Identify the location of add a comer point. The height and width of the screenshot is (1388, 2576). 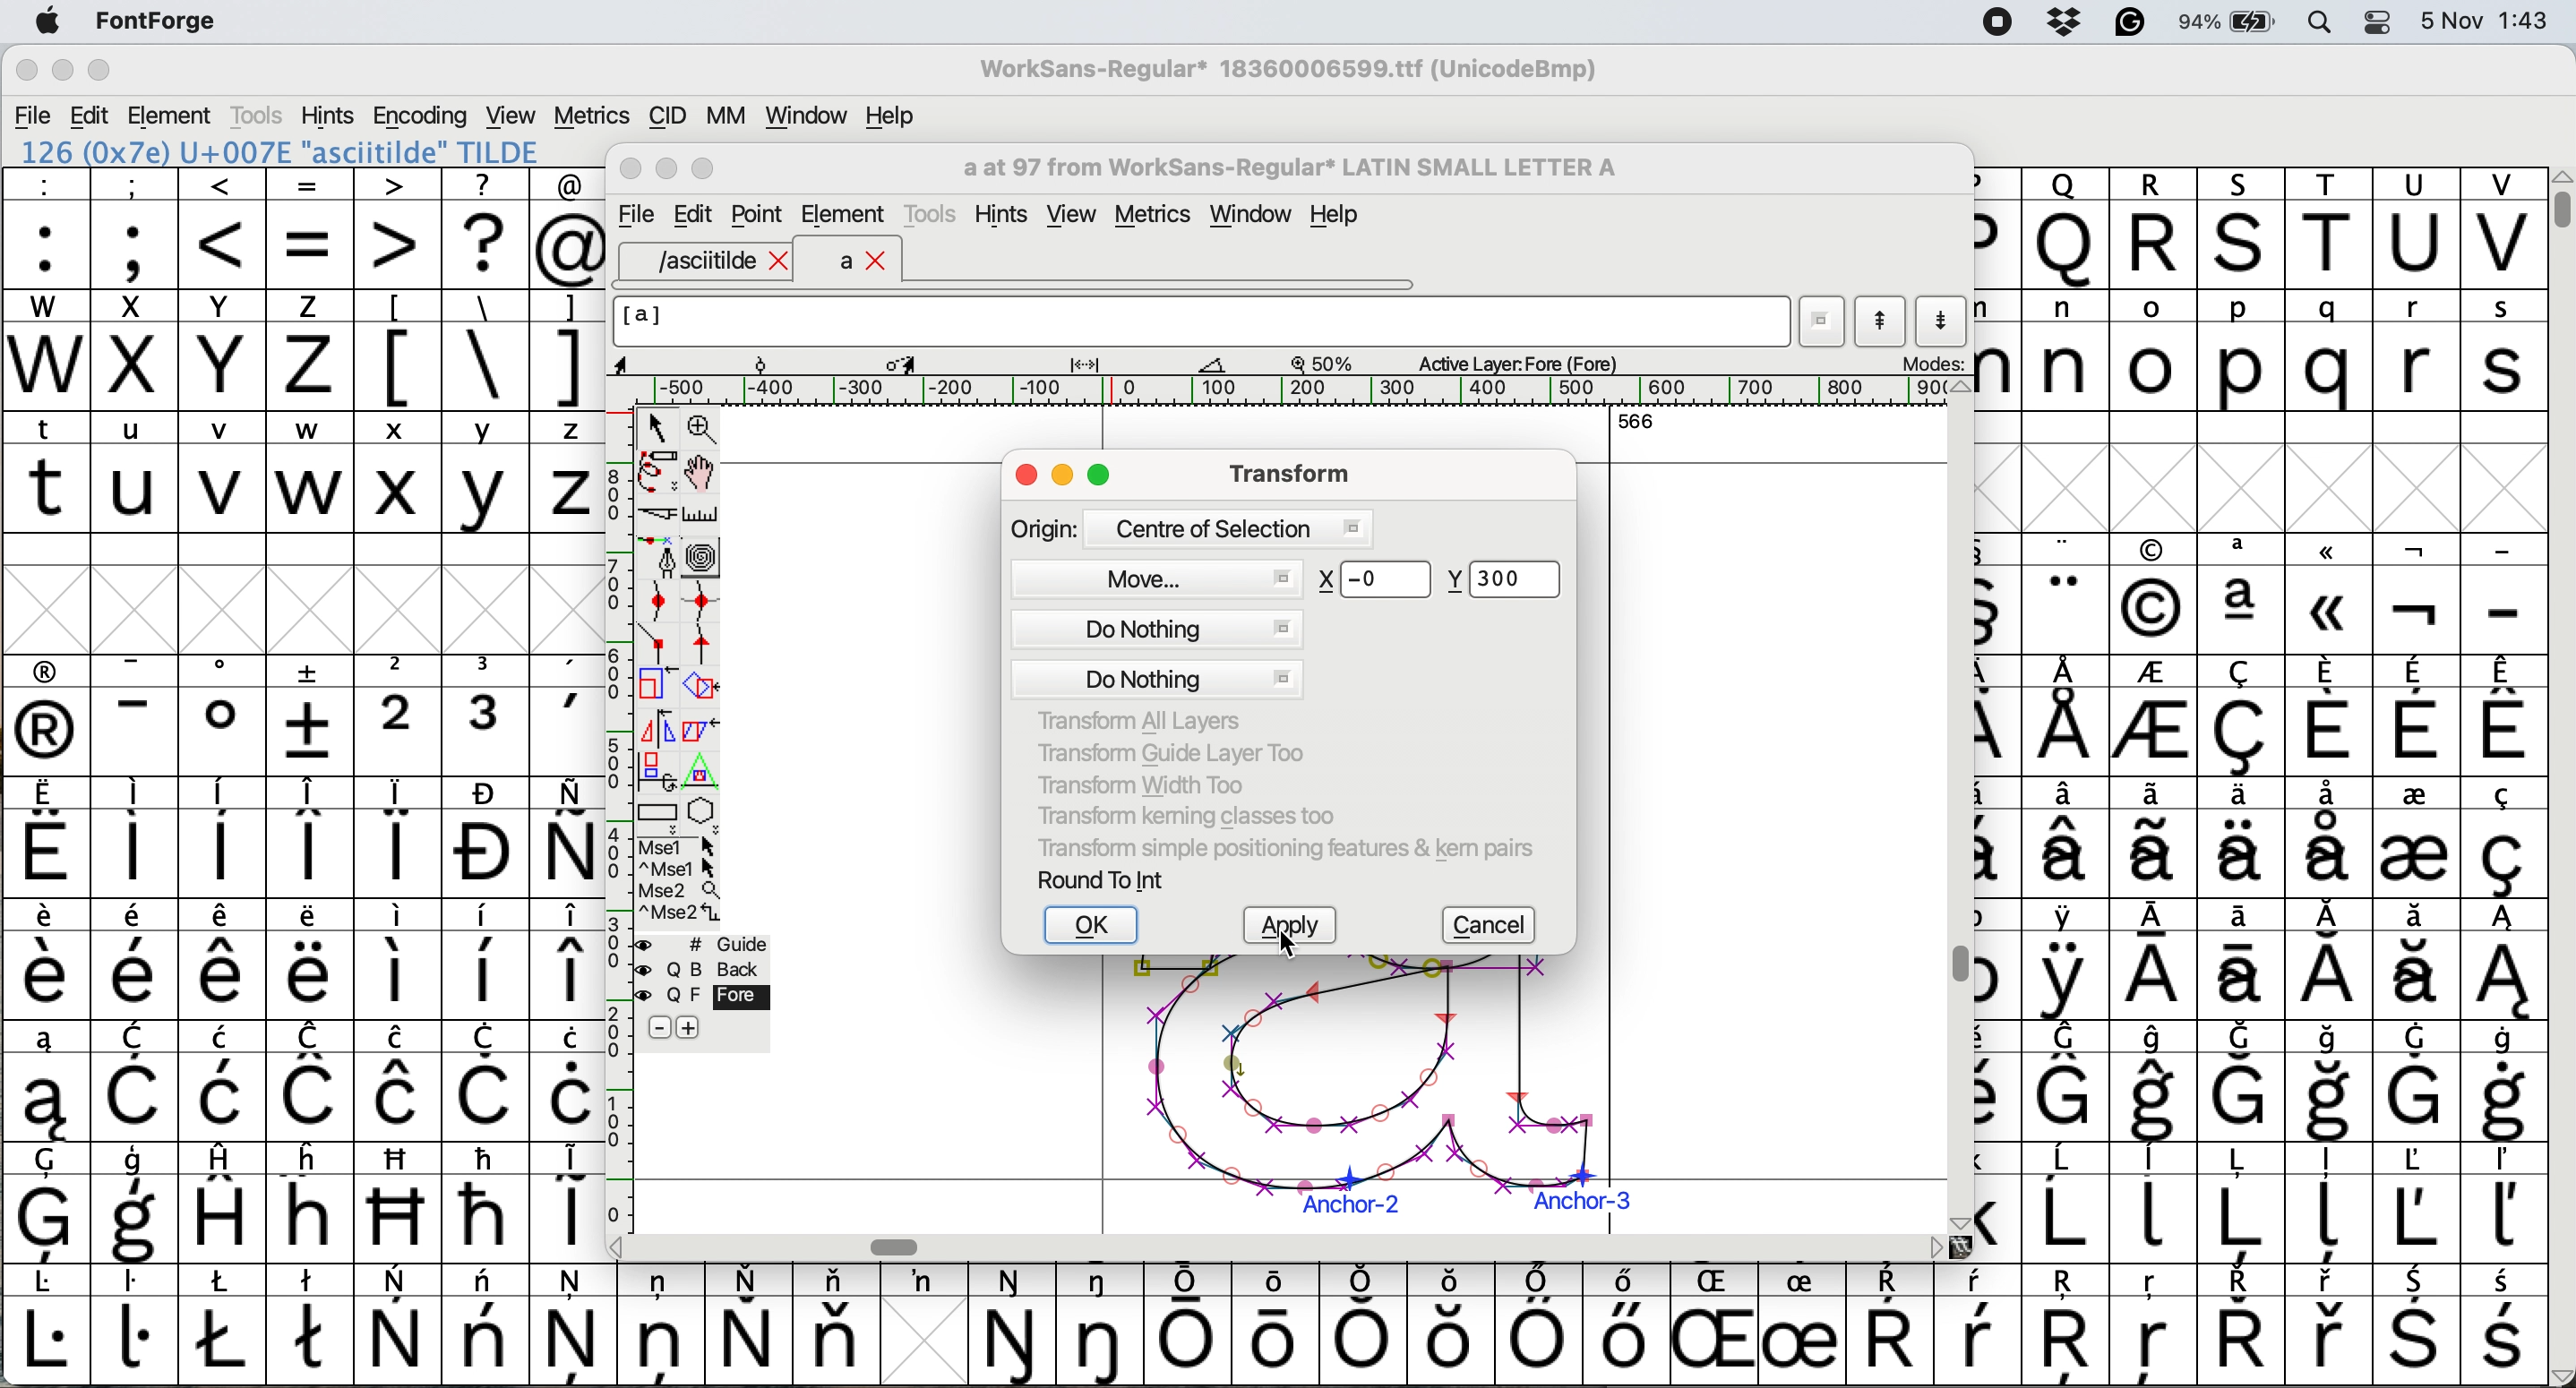
(659, 642).